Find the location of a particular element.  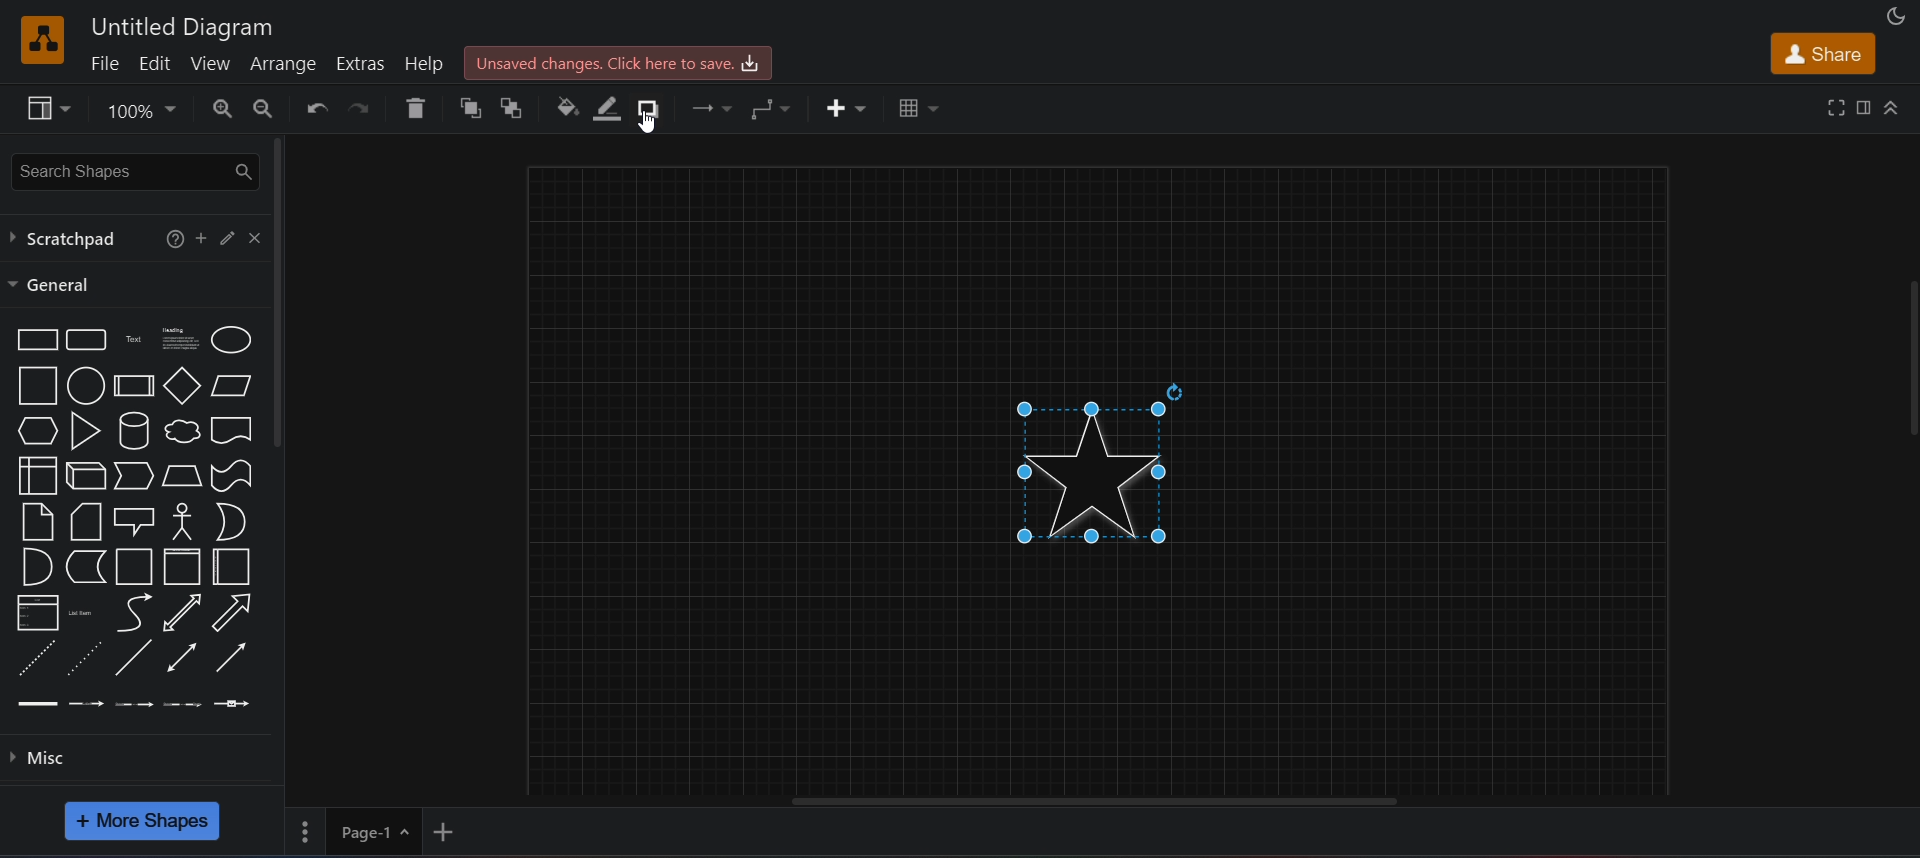

insert  is located at coordinates (847, 110).